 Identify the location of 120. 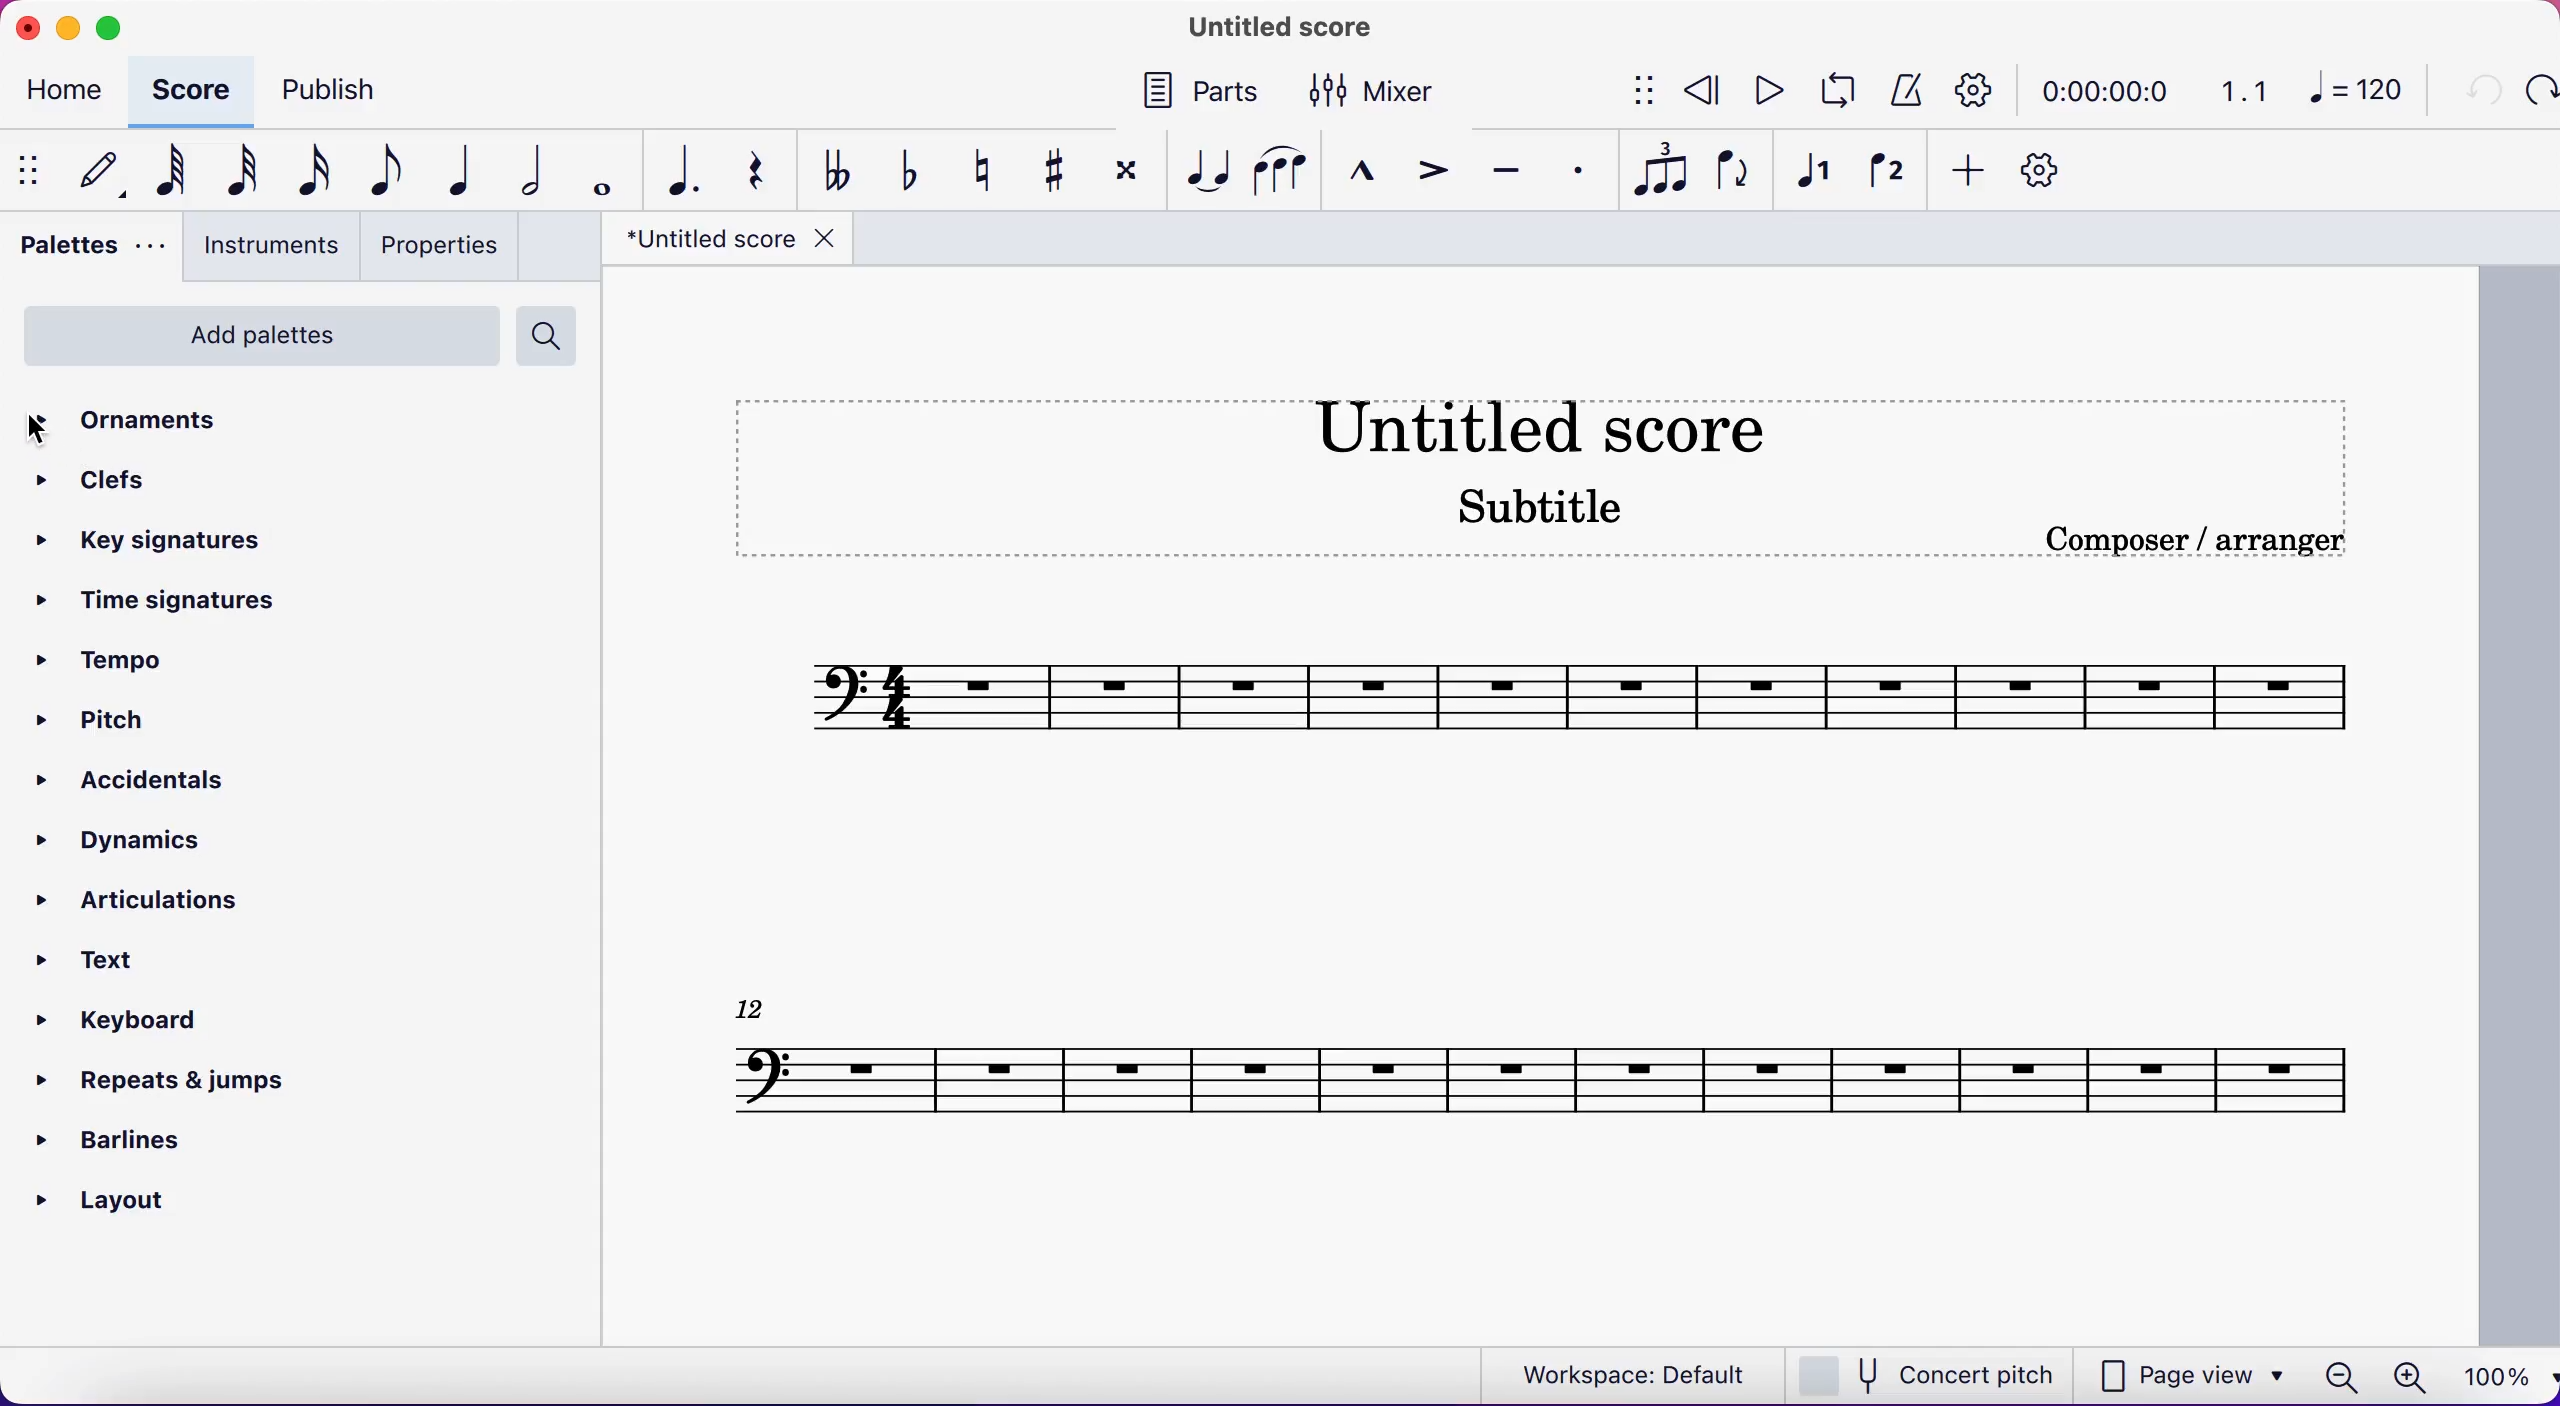
(2362, 94).